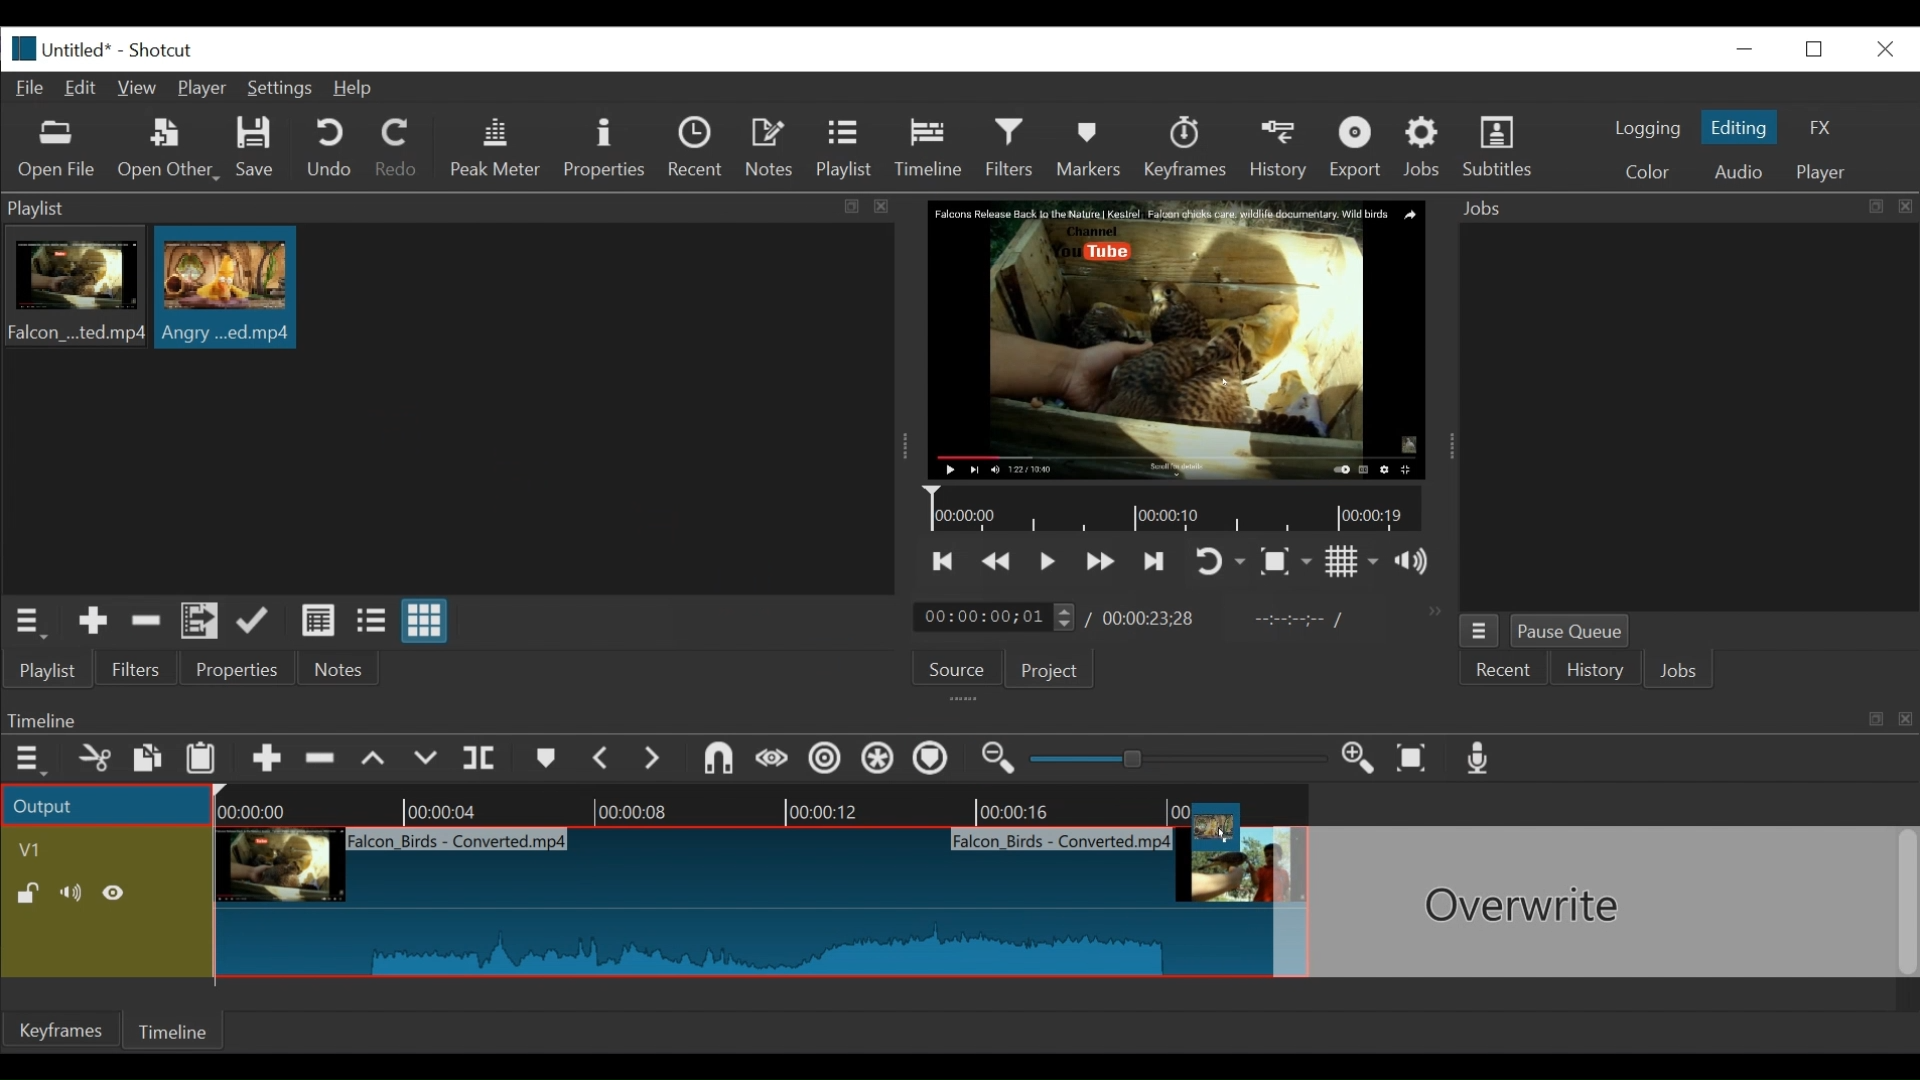  Describe the element at coordinates (107, 849) in the screenshot. I see `Video track` at that location.